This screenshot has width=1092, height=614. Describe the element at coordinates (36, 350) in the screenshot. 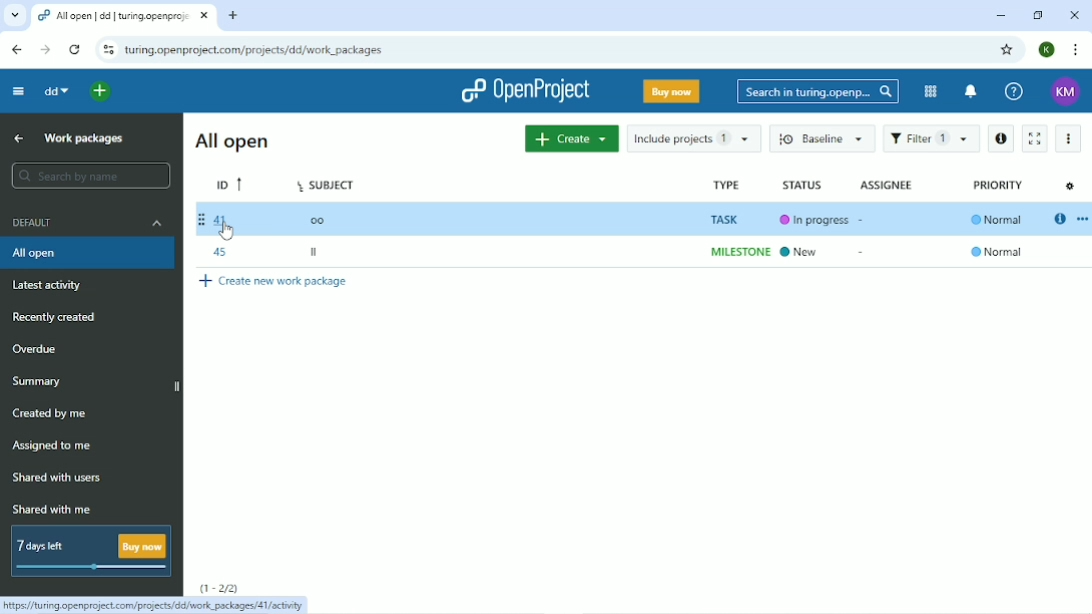

I see `Overdue` at that location.